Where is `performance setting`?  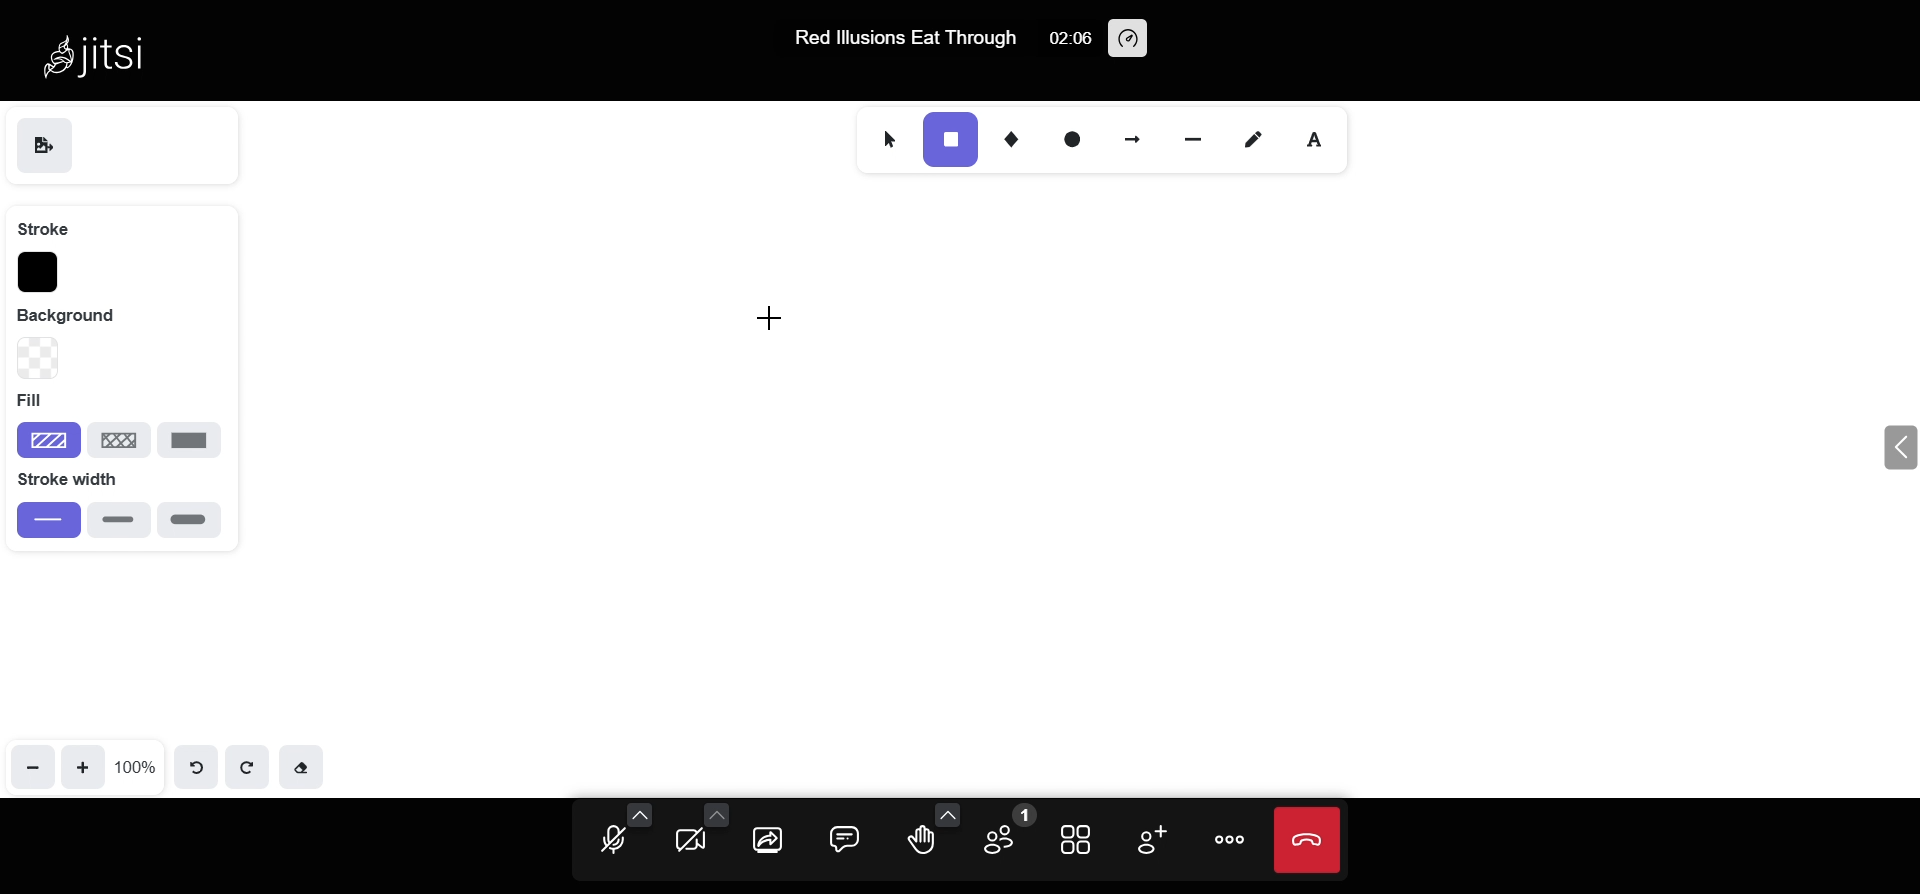
performance setting is located at coordinates (1129, 38).